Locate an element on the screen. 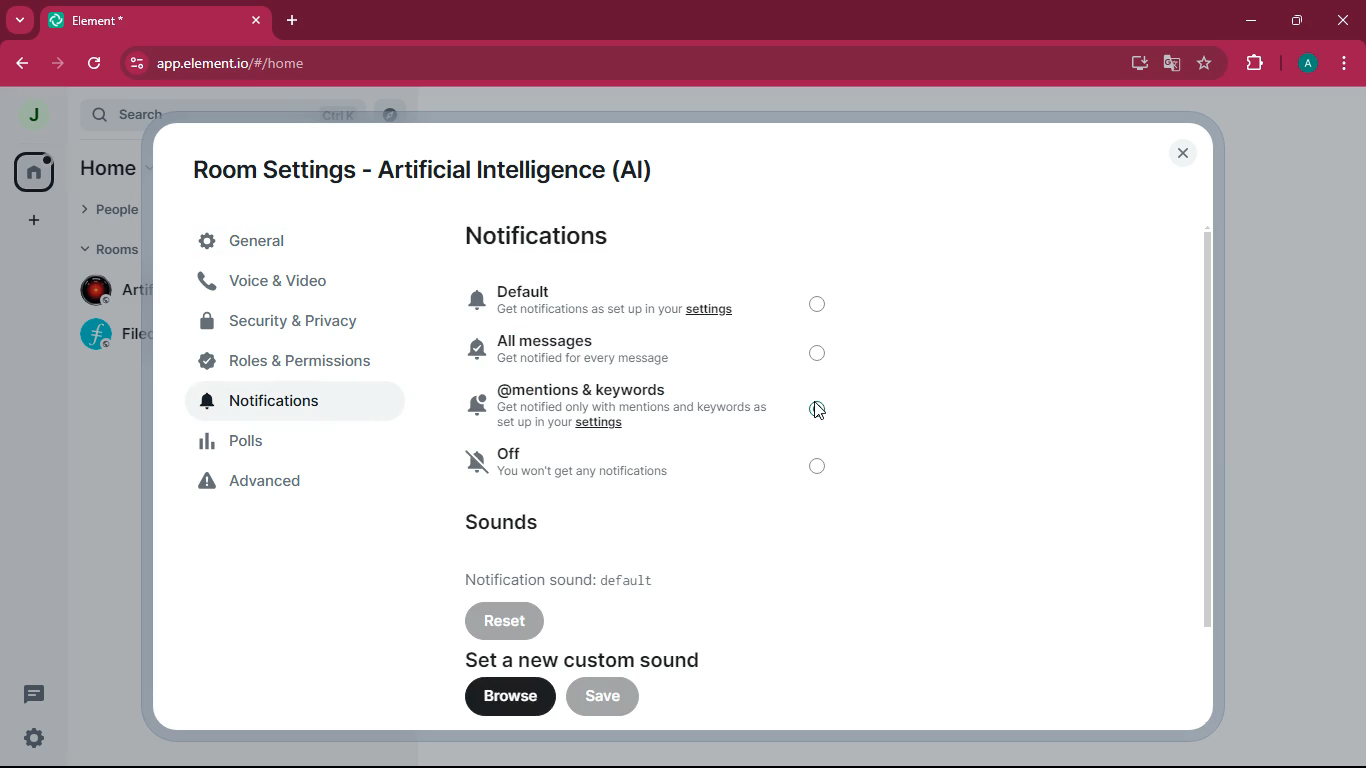 Image resolution: width=1366 pixels, height=768 pixels. rooms is located at coordinates (108, 248).